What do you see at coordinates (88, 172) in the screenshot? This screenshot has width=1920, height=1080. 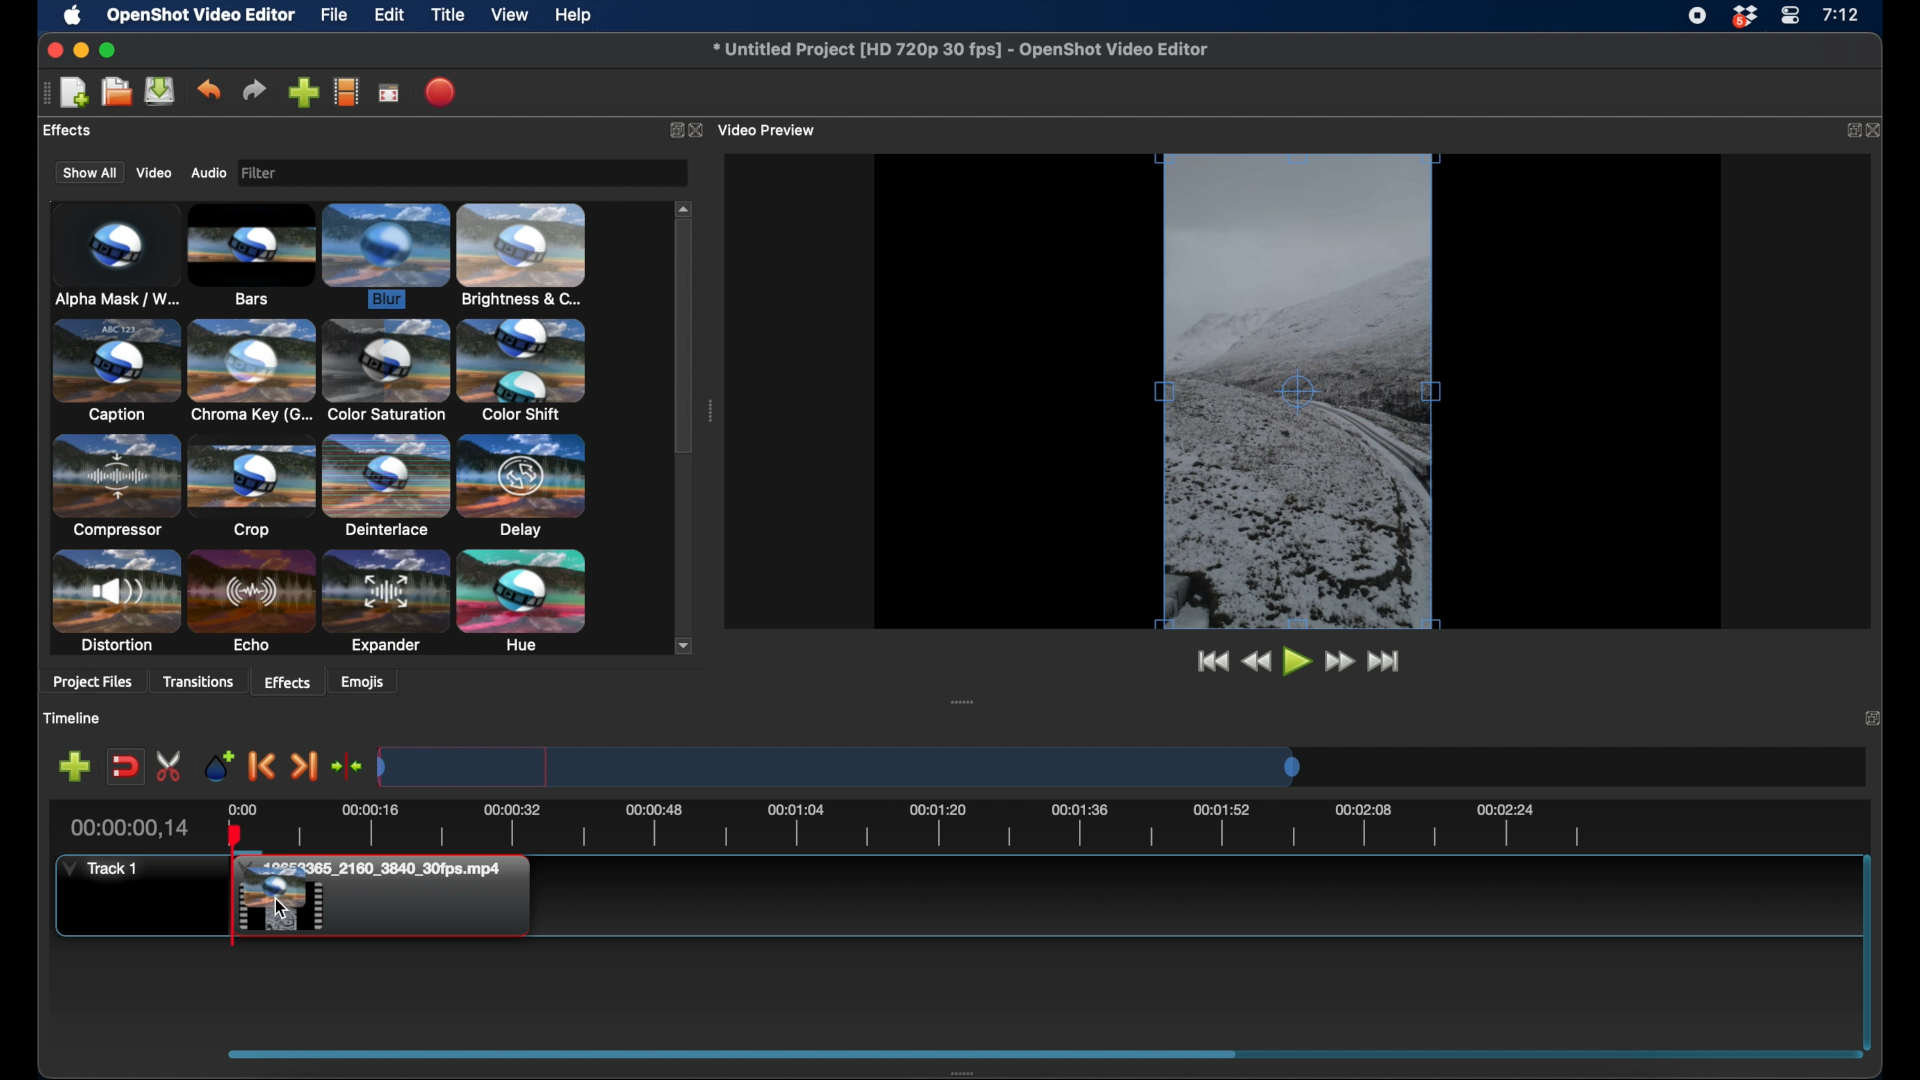 I see `show all` at bounding box center [88, 172].